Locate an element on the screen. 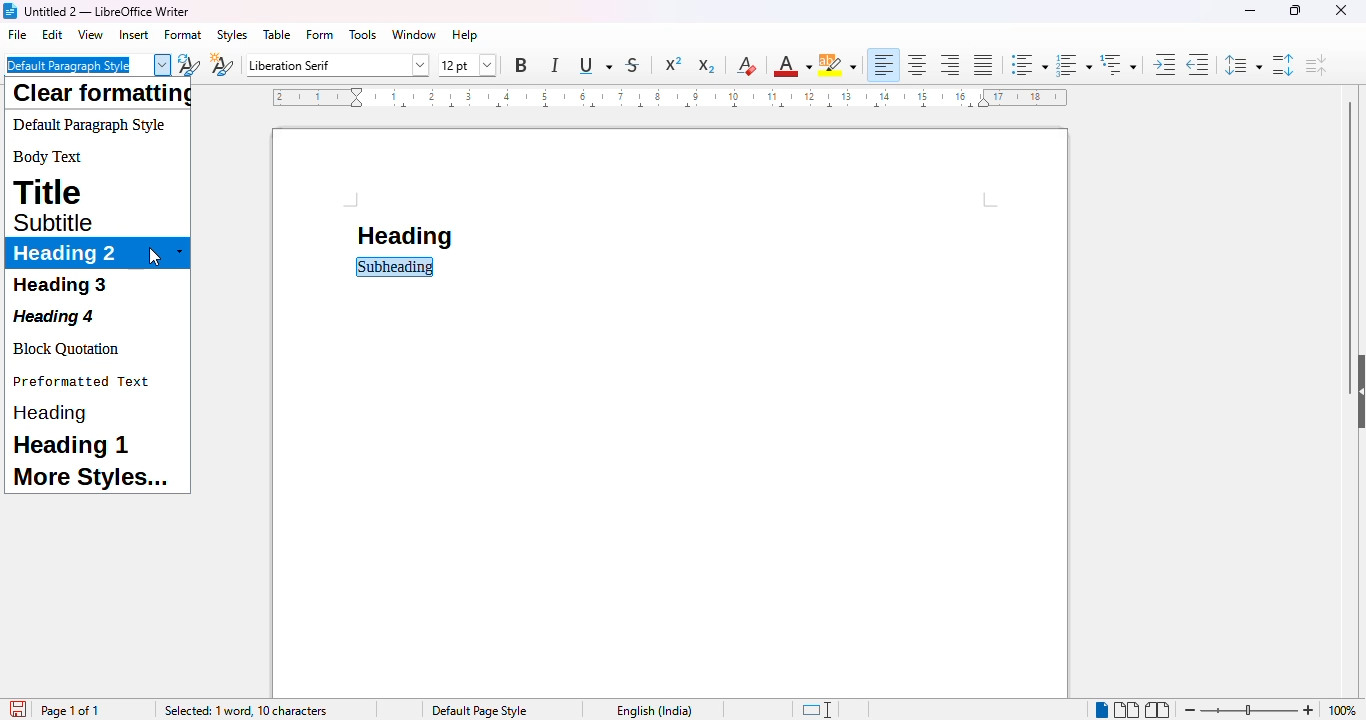 Image resolution: width=1366 pixels, height=720 pixels. clear formatting is located at coordinates (102, 95).